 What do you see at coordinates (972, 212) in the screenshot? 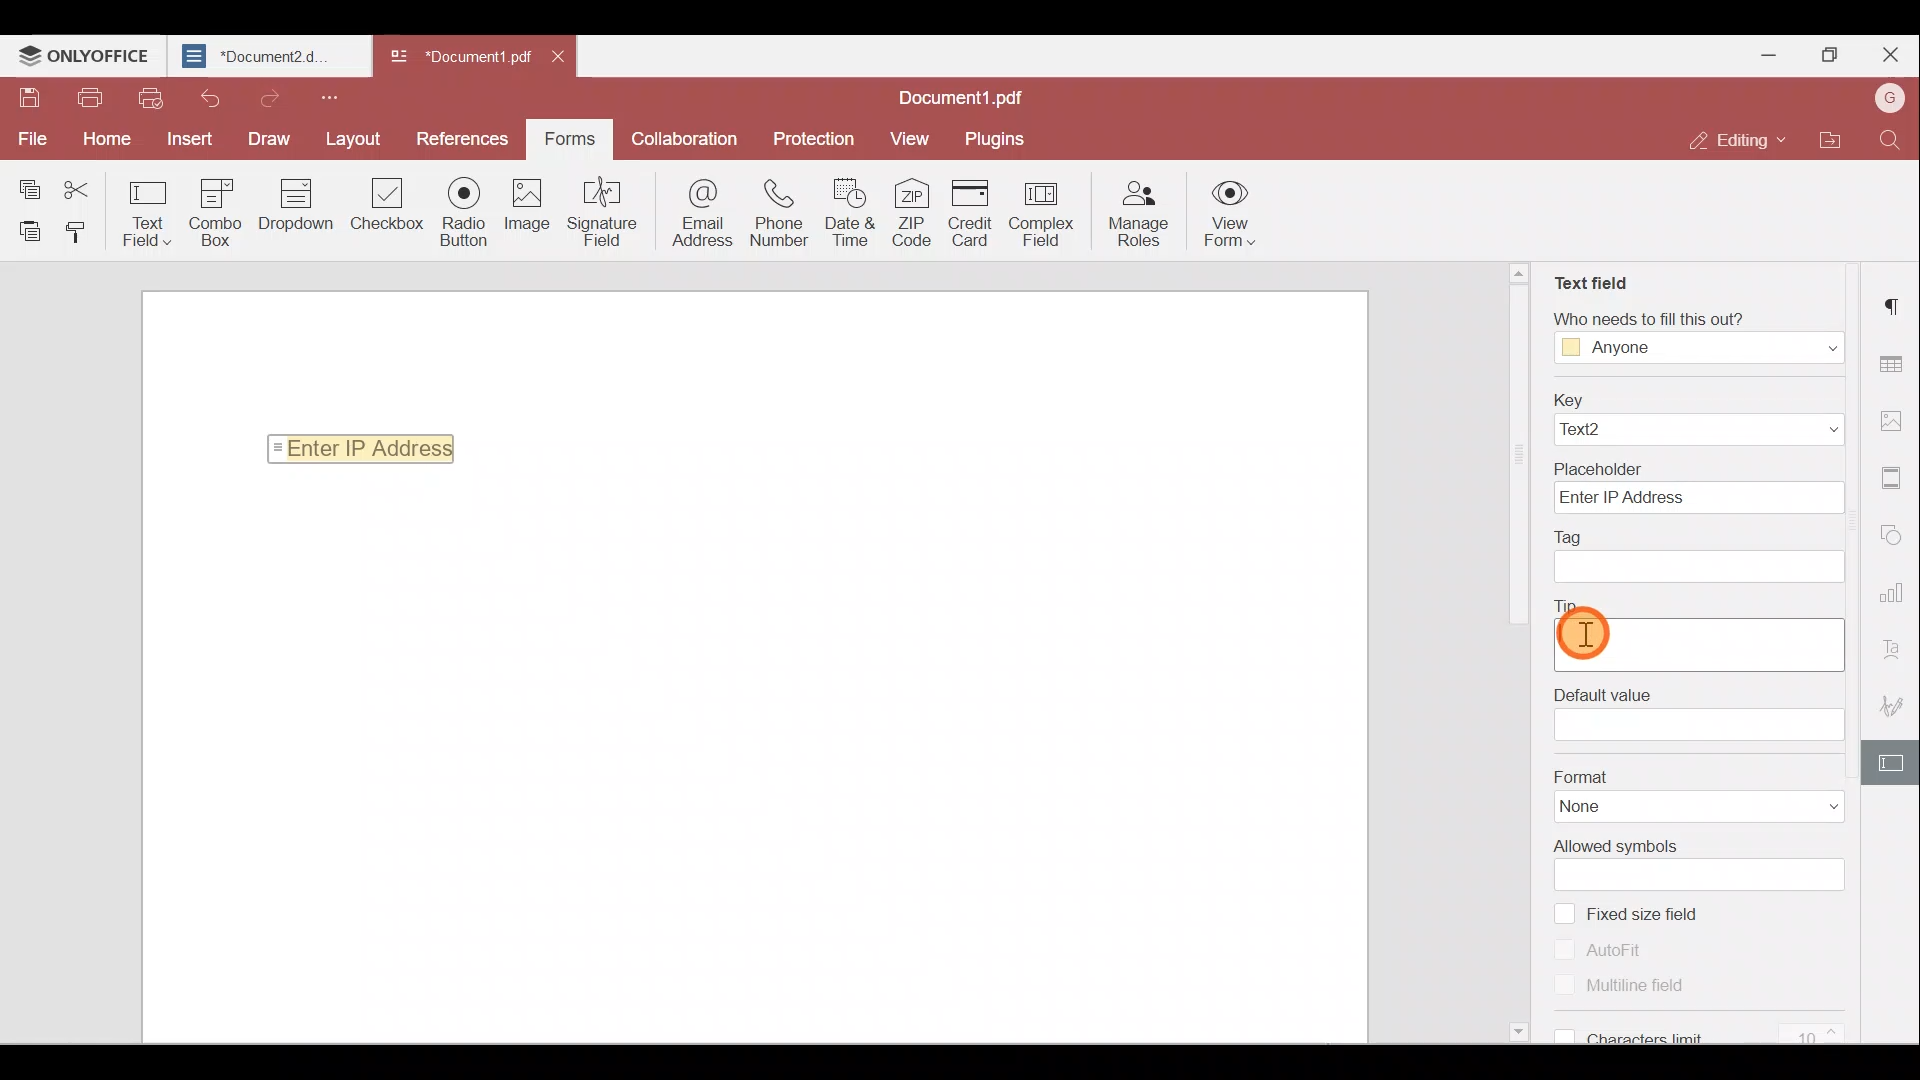
I see `Credit card` at bounding box center [972, 212].